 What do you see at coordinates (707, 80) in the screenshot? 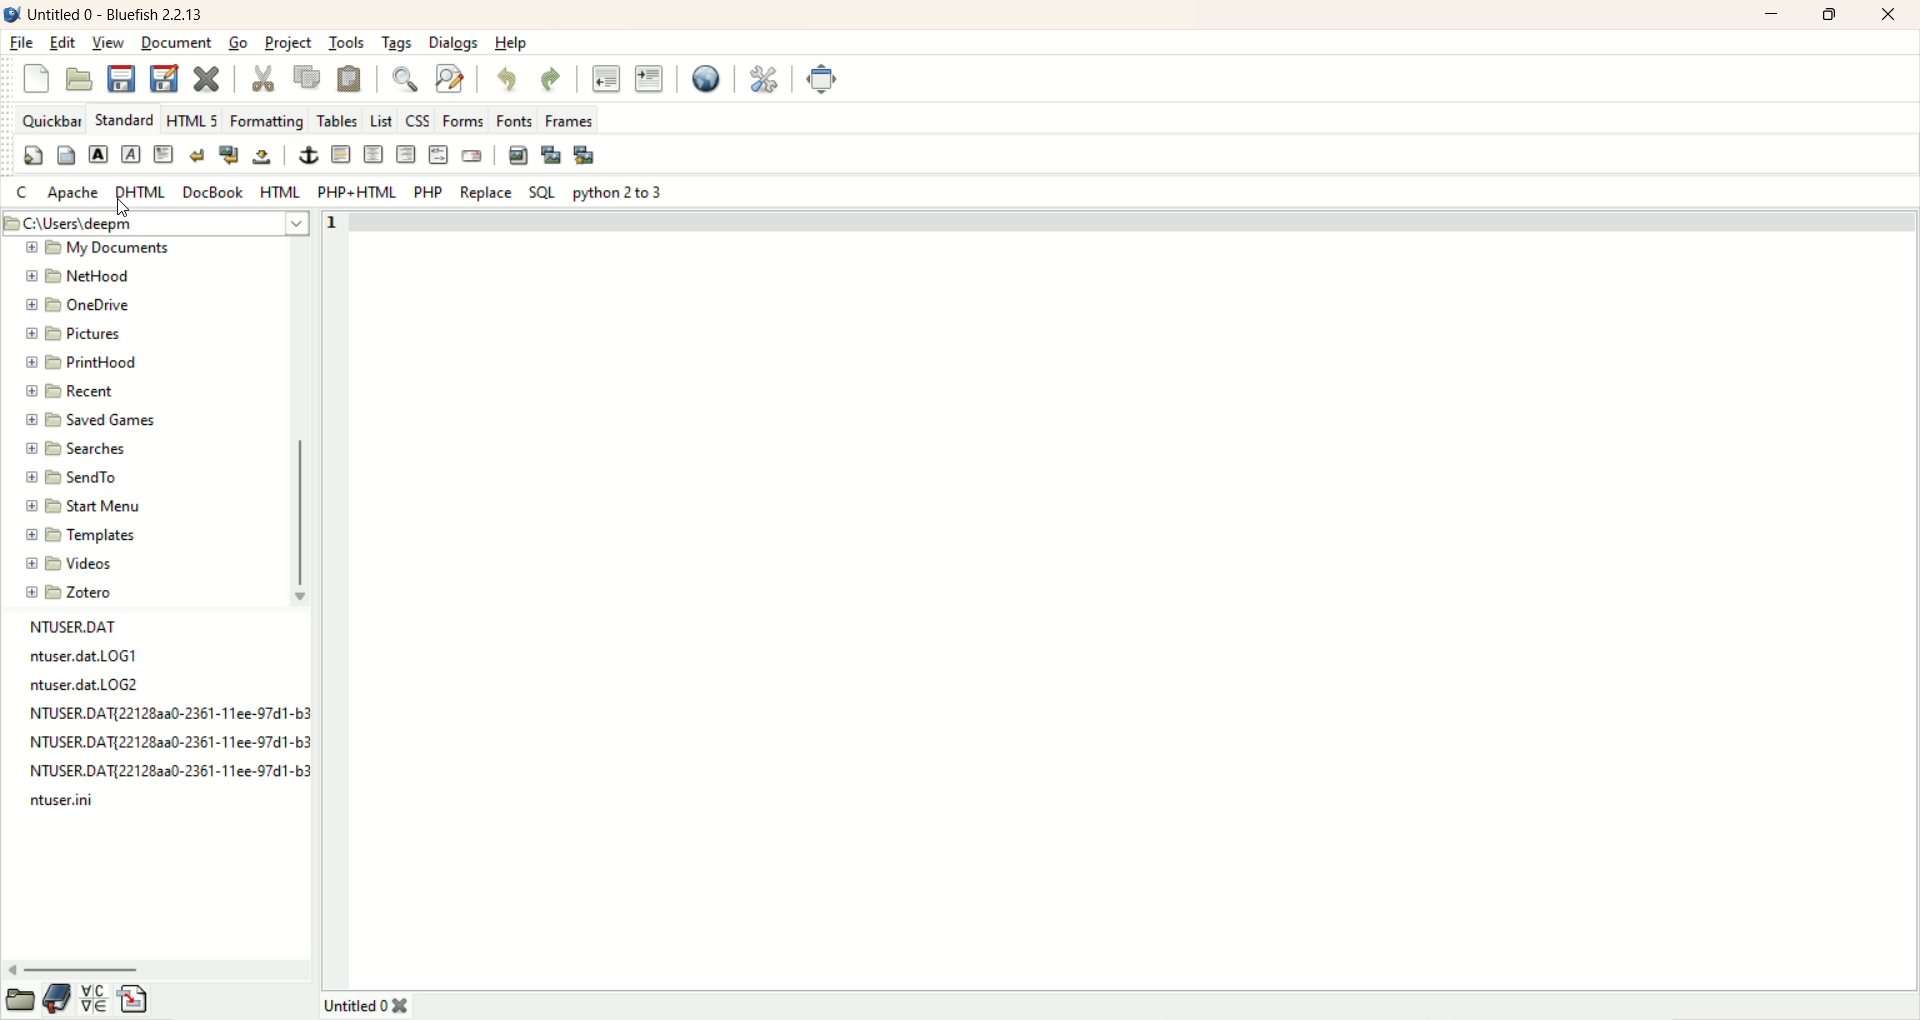
I see `preview in browser` at bounding box center [707, 80].